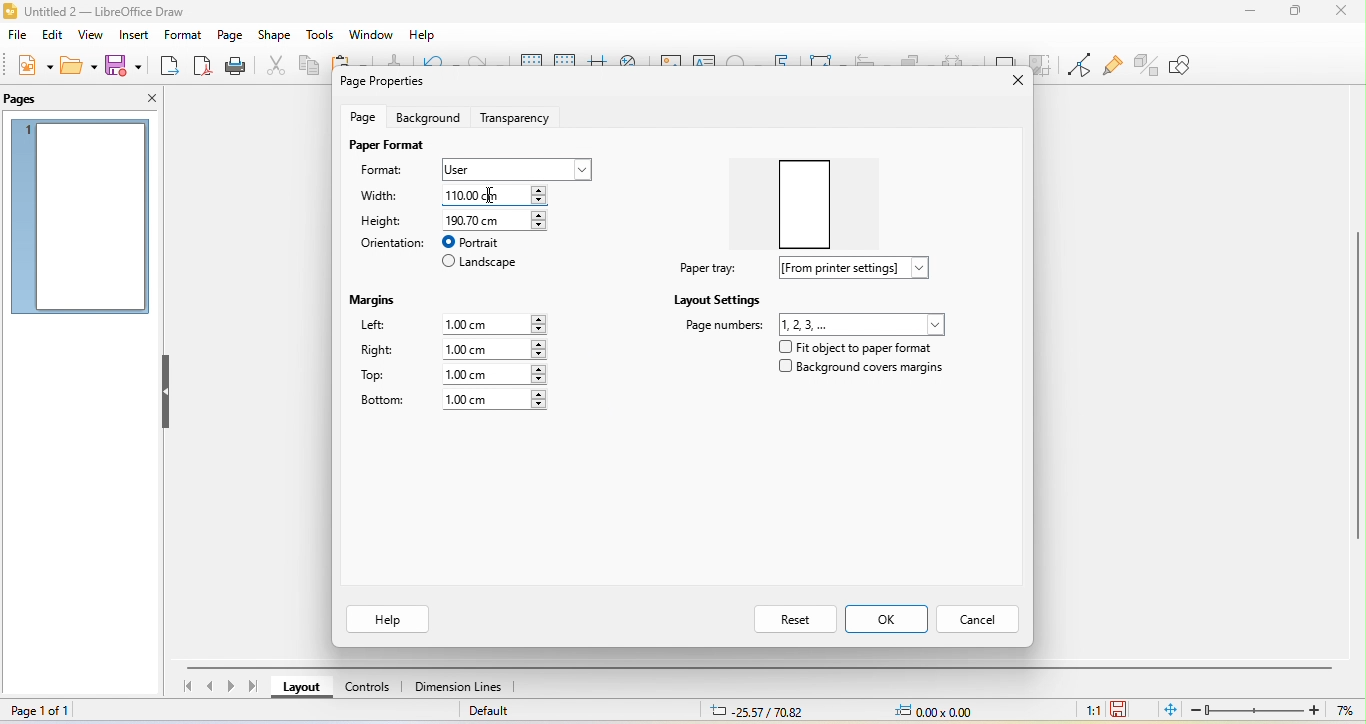  Describe the element at coordinates (234, 687) in the screenshot. I see `next page` at that location.